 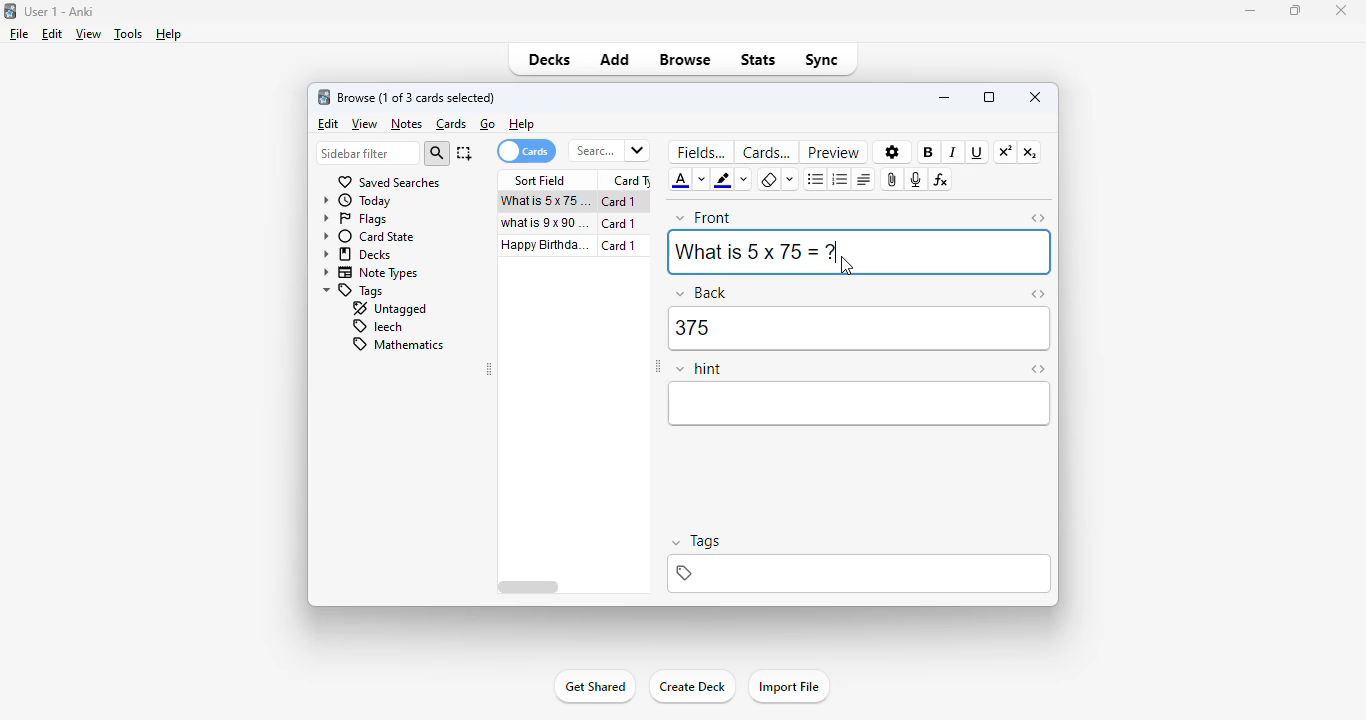 What do you see at coordinates (1296, 10) in the screenshot?
I see `maximize` at bounding box center [1296, 10].